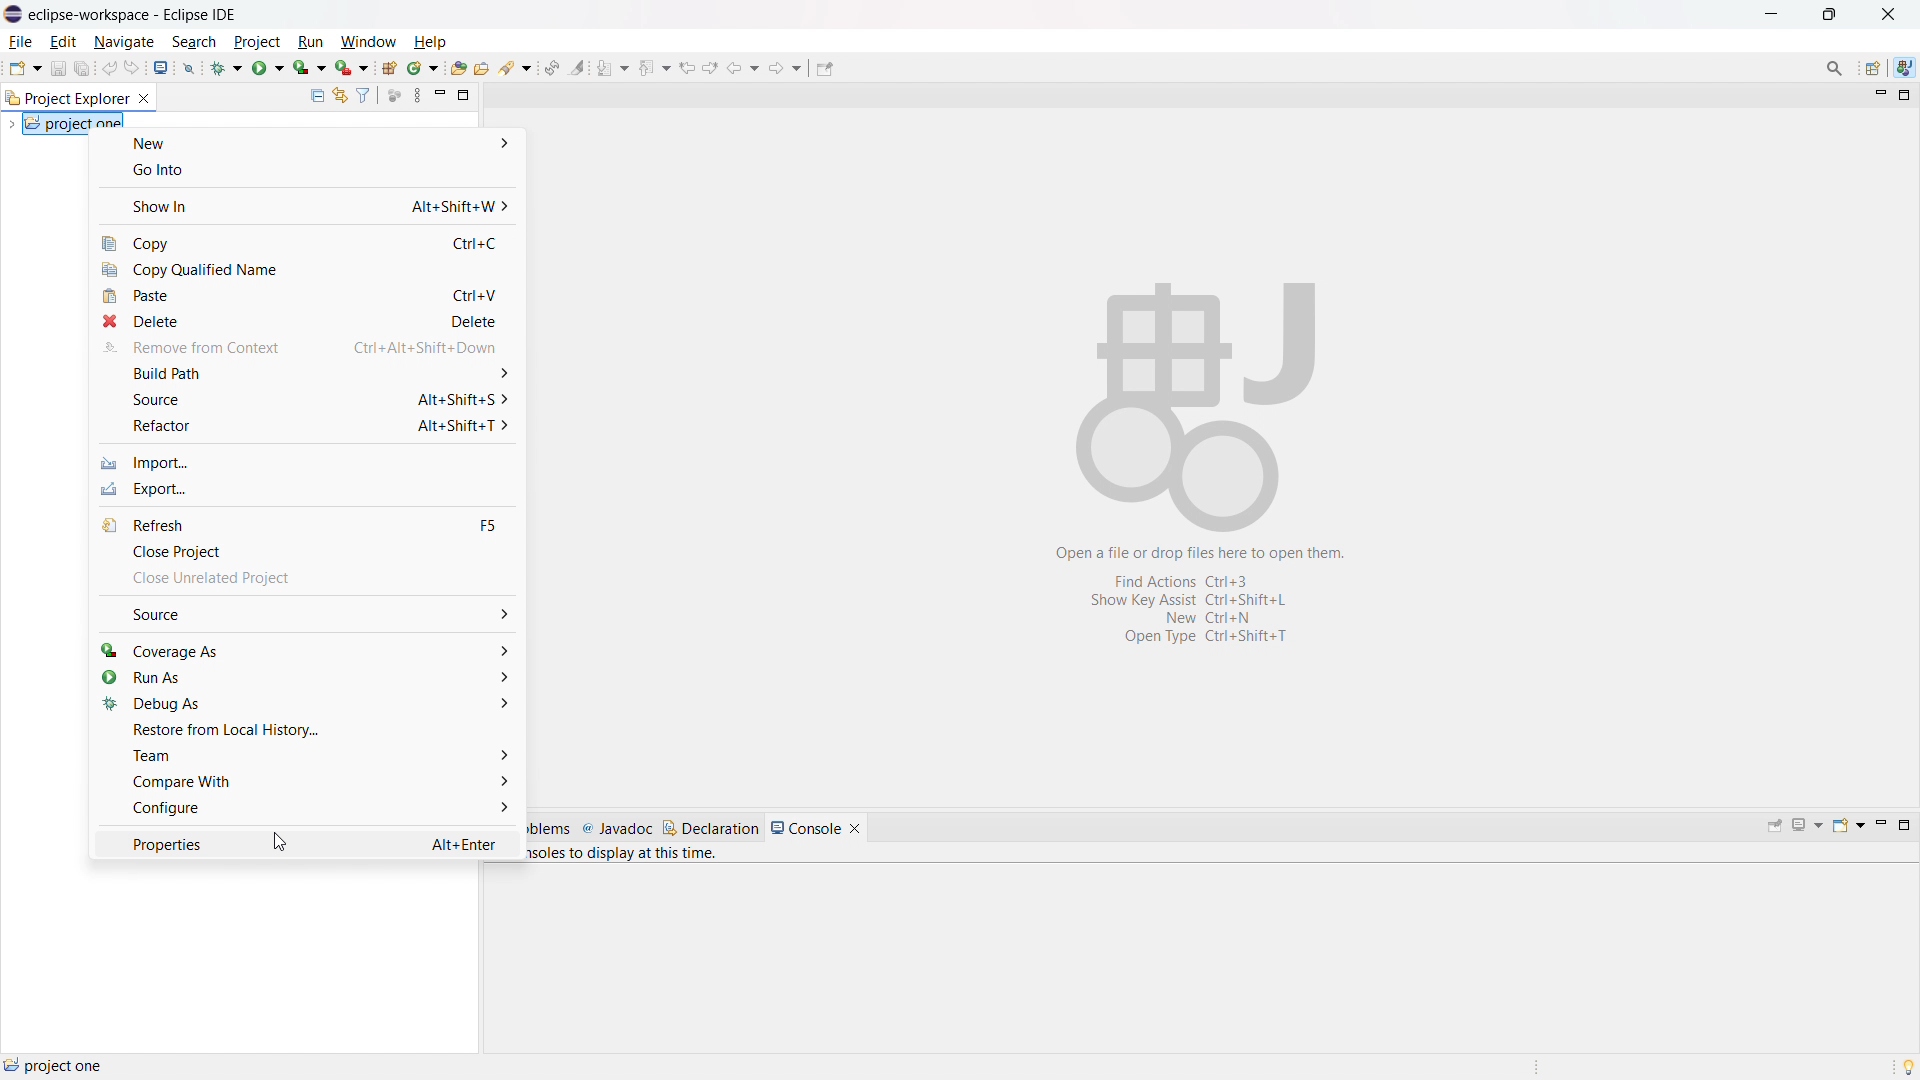 The image size is (1920, 1080). I want to click on redo, so click(133, 67).